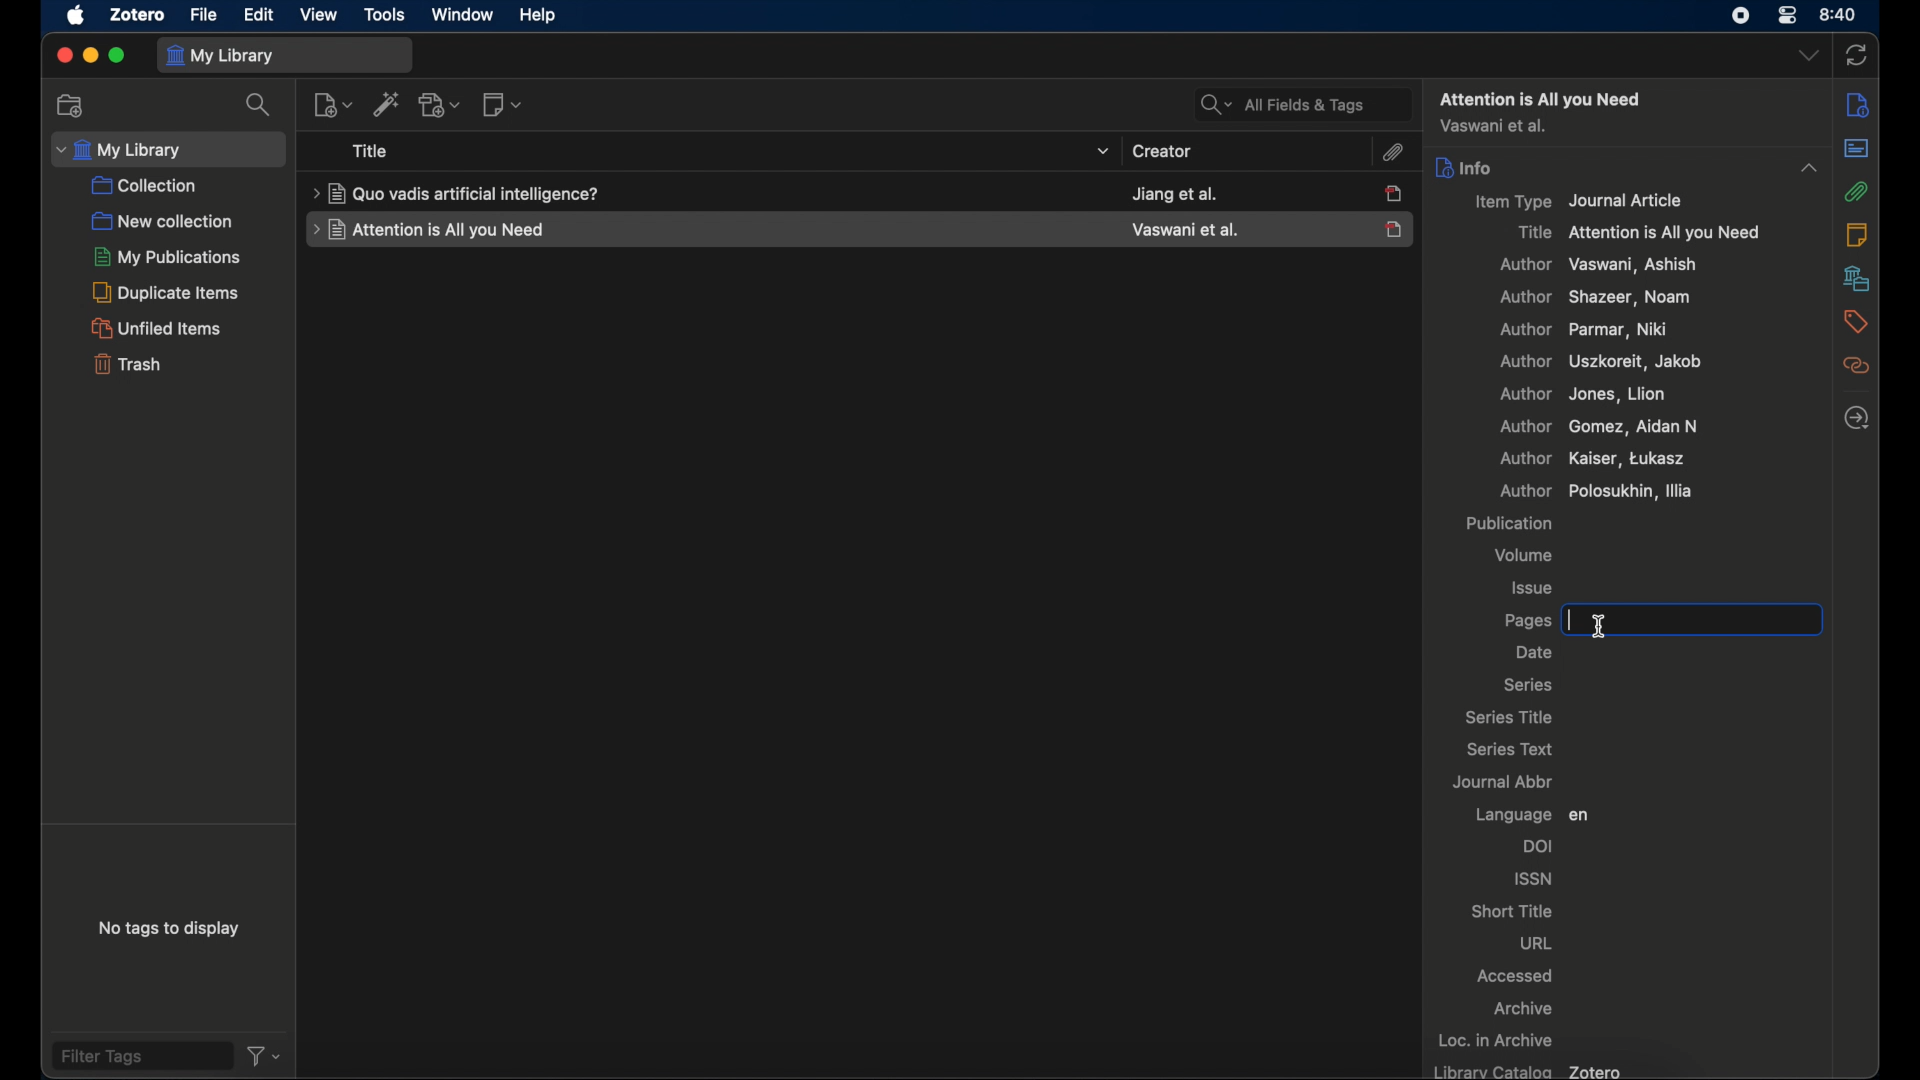 Image resolution: width=1920 pixels, height=1080 pixels. I want to click on related, so click(1856, 366).